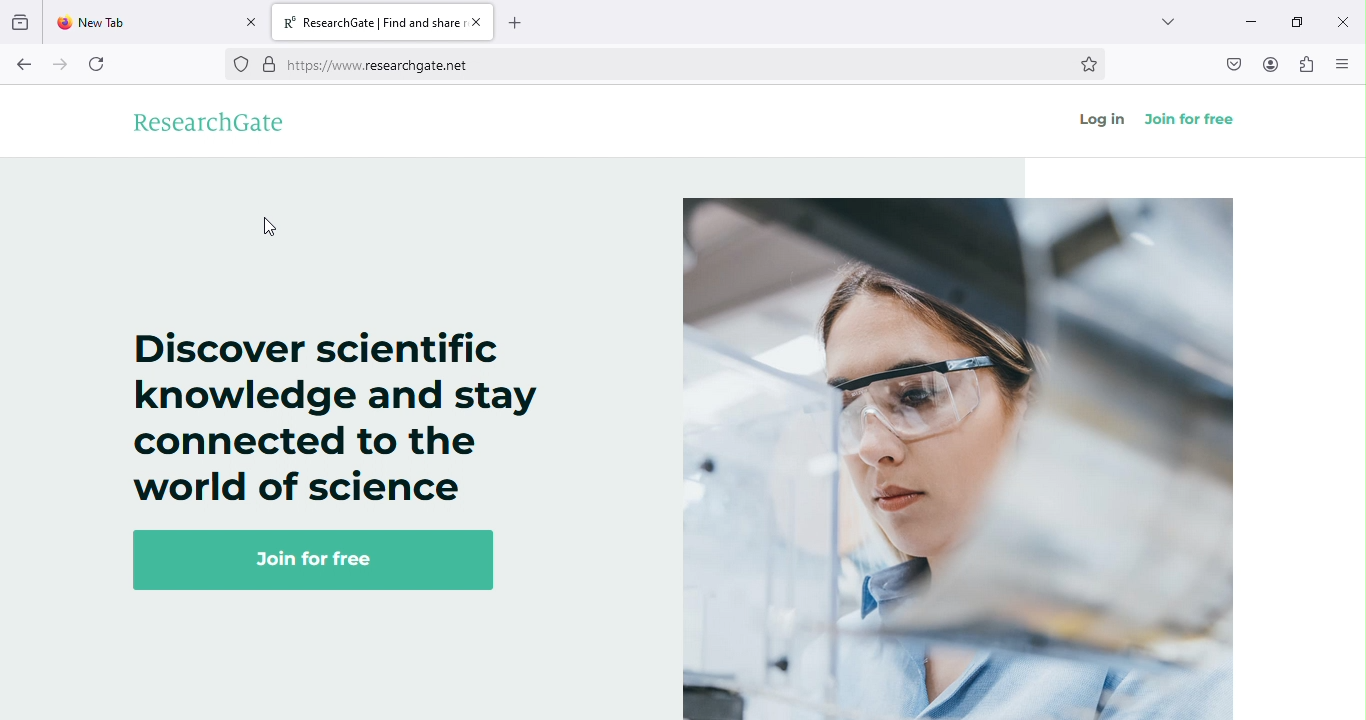 The height and width of the screenshot is (720, 1366). Describe the element at coordinates (271, 64) in the screenshot. I see `verified` at that location.